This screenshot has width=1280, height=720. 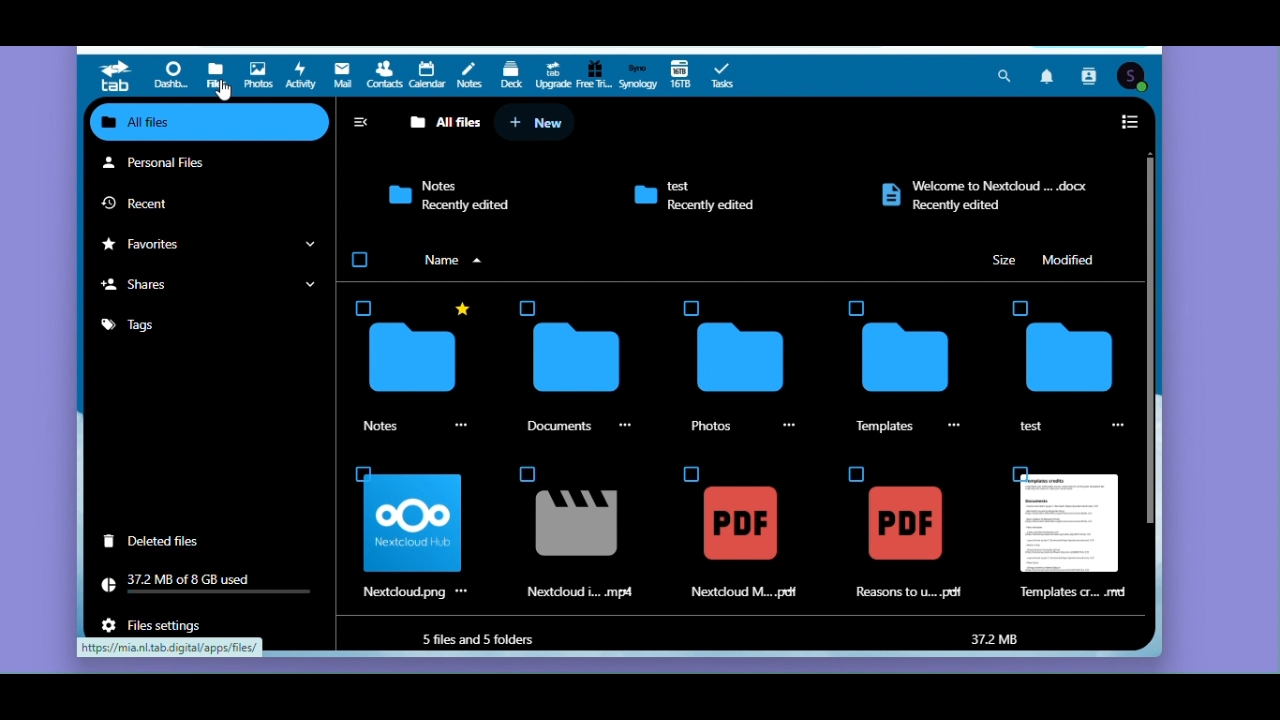 I want to click on Personal files, so click(x=205, y=163).